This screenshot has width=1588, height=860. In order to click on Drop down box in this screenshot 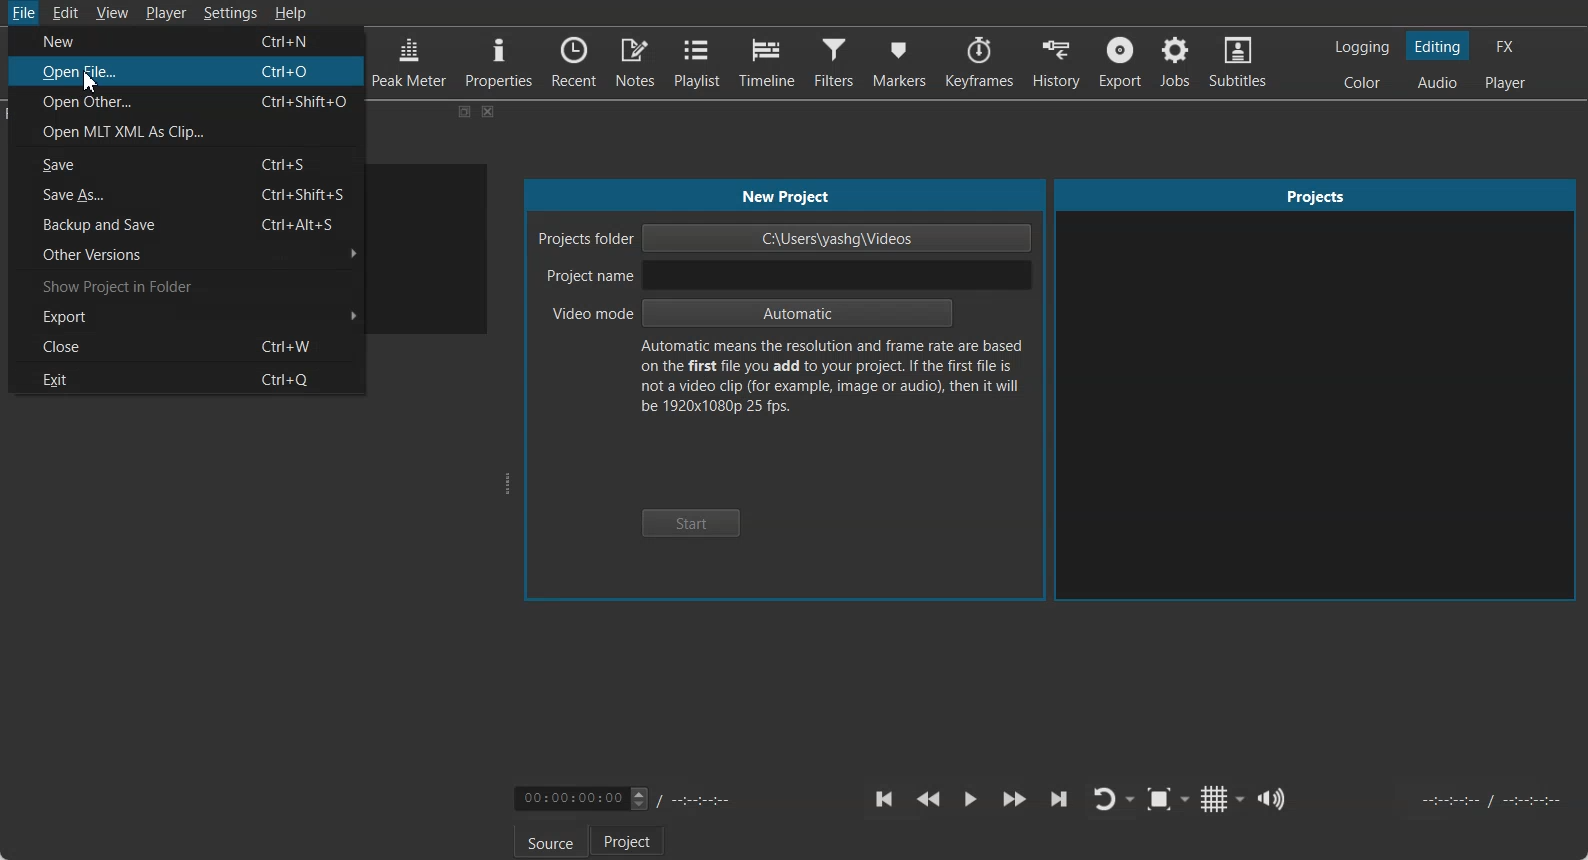, I will do `click(1241, 799)`.